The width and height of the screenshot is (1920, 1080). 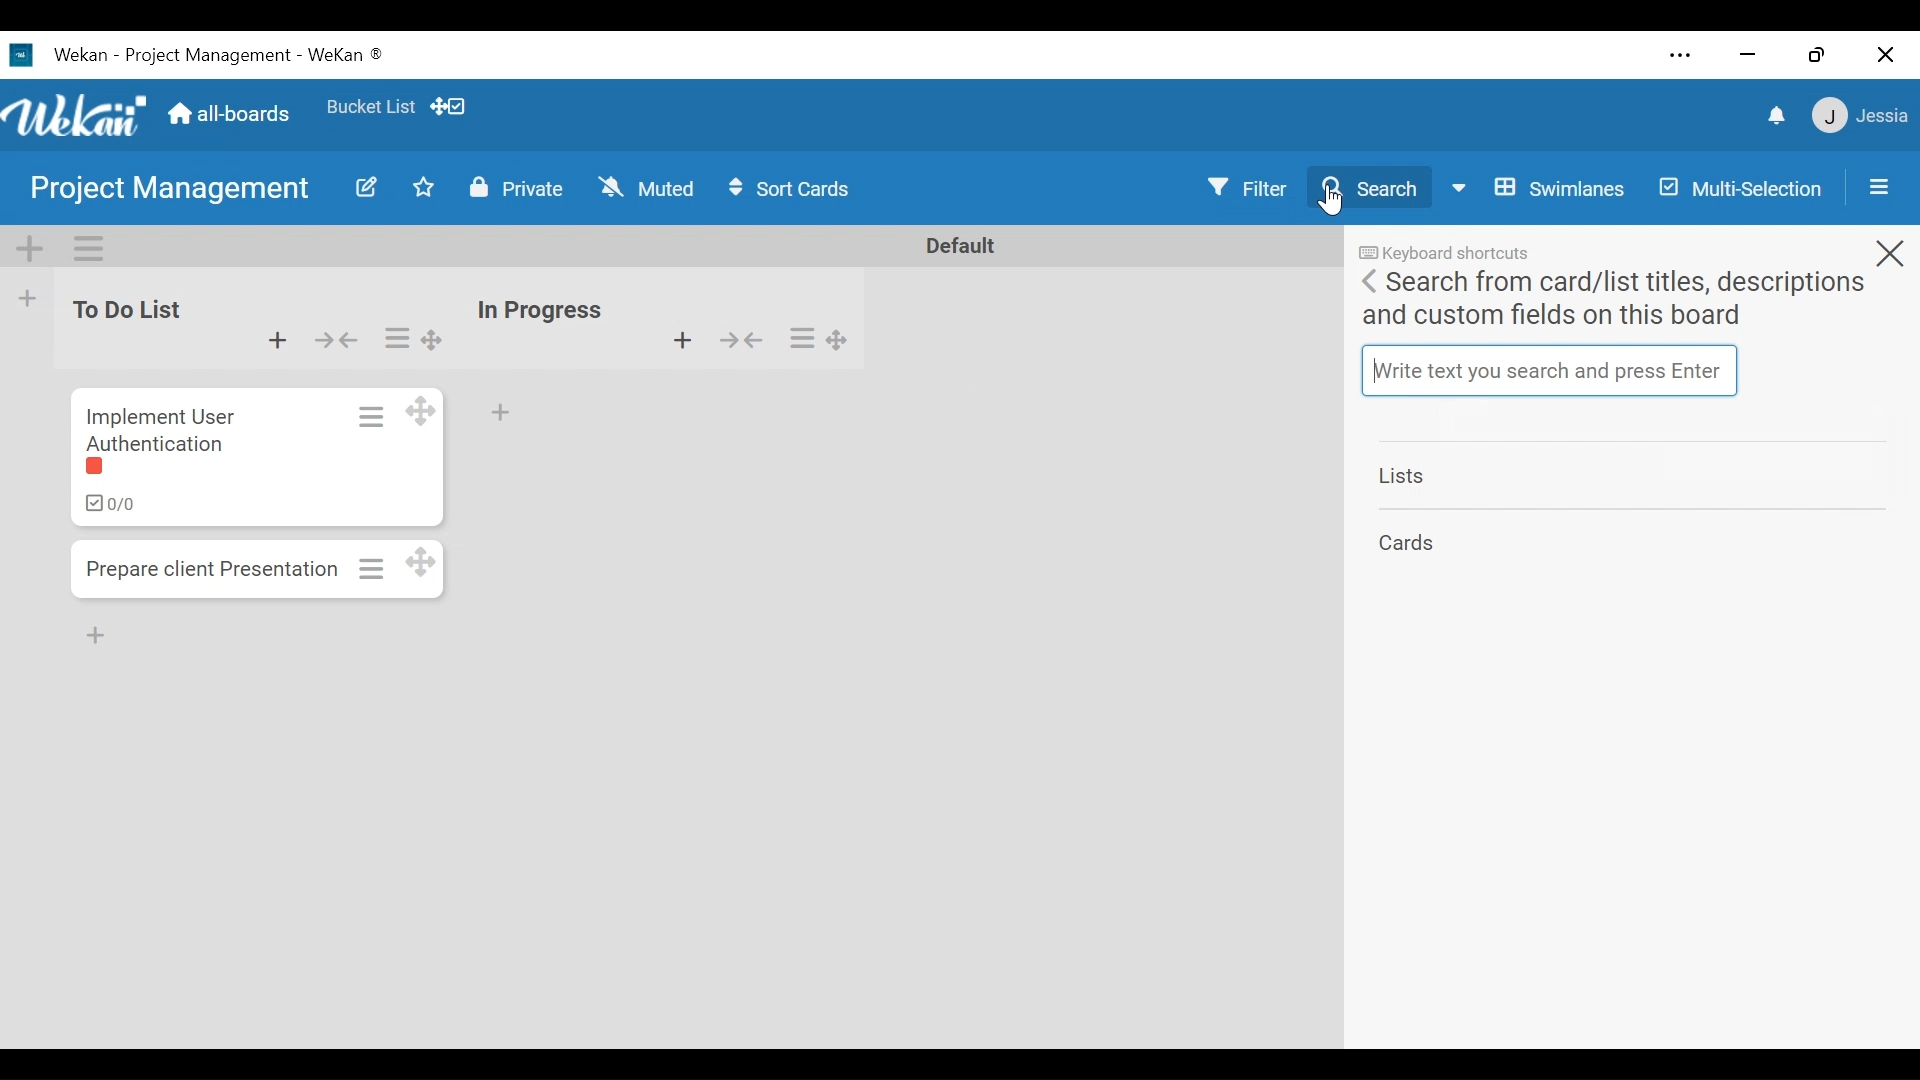 What do you see at coordinates (1681, 57) in the screenshot?
I see `Settings and more` at bounding box center [1681, 57].